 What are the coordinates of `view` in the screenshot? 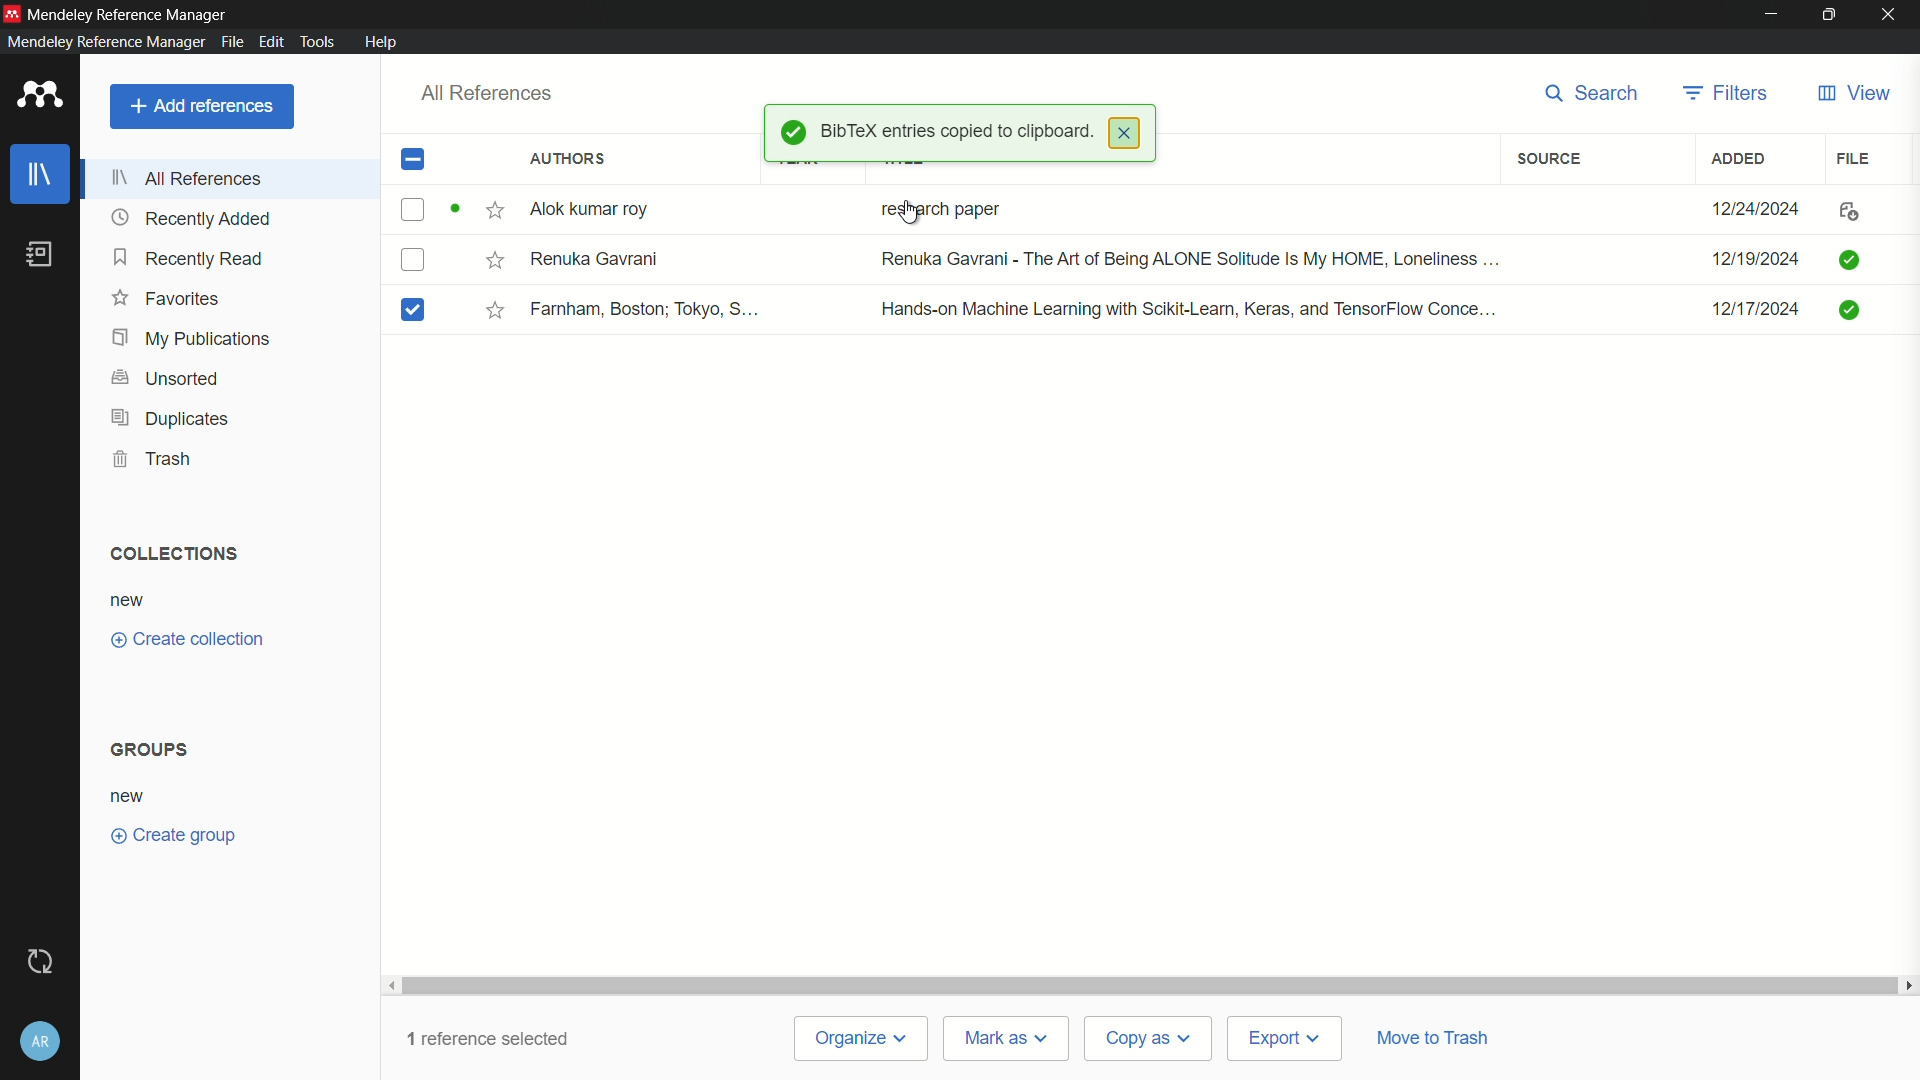 It's located at (1853, 93).